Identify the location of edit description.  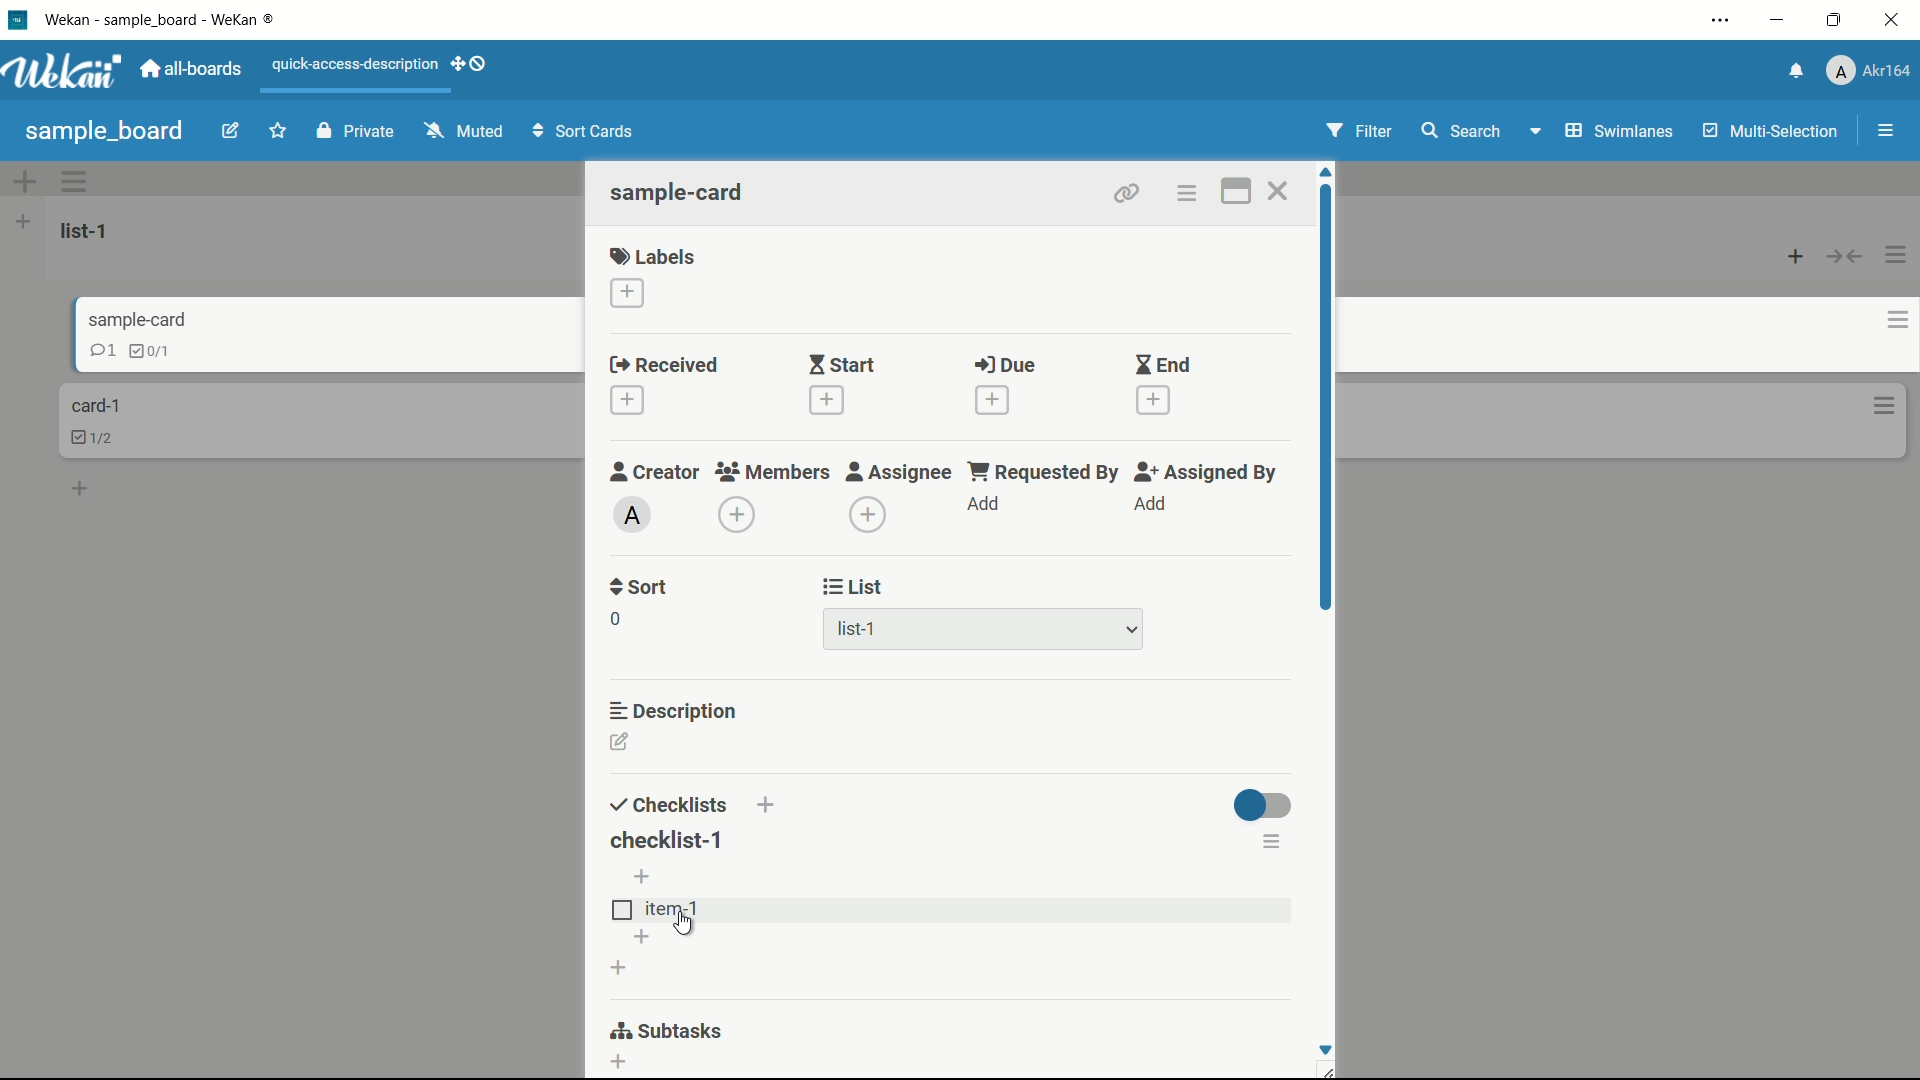
(621, 741).